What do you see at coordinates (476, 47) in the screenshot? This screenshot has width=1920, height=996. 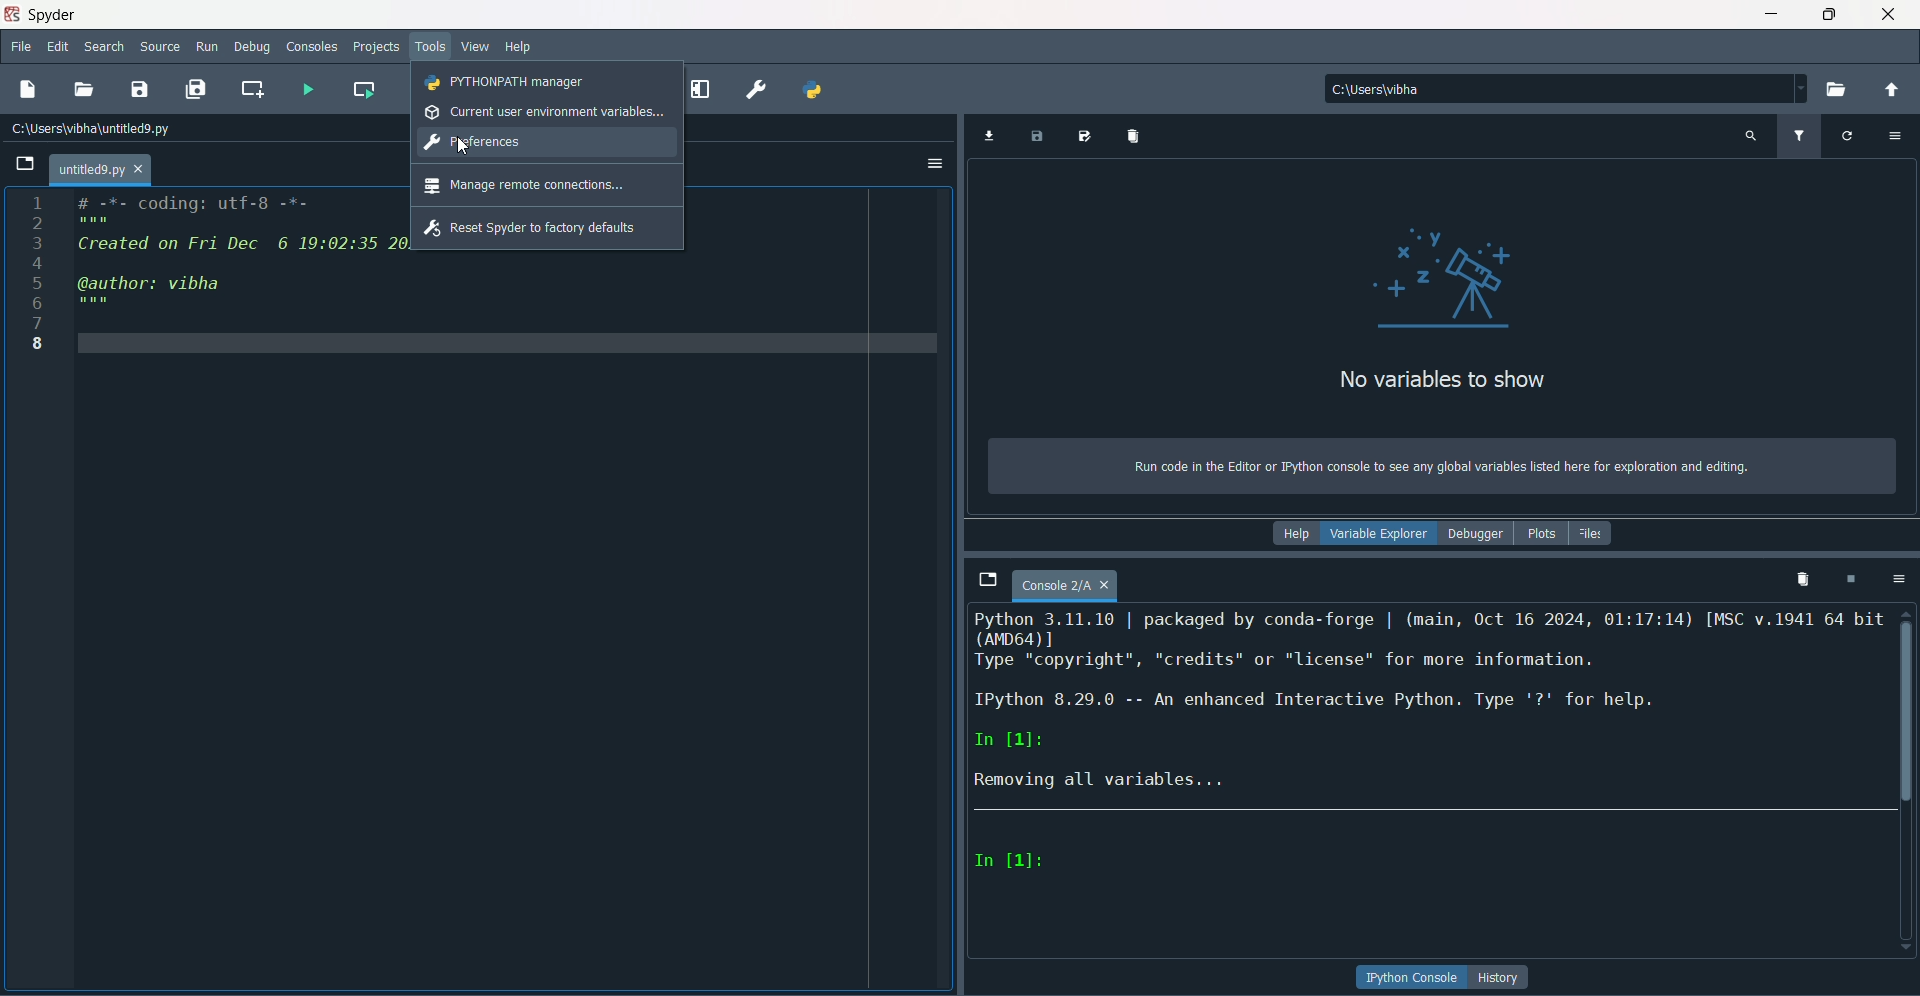 I see `view` at bounding box center [476, 47].